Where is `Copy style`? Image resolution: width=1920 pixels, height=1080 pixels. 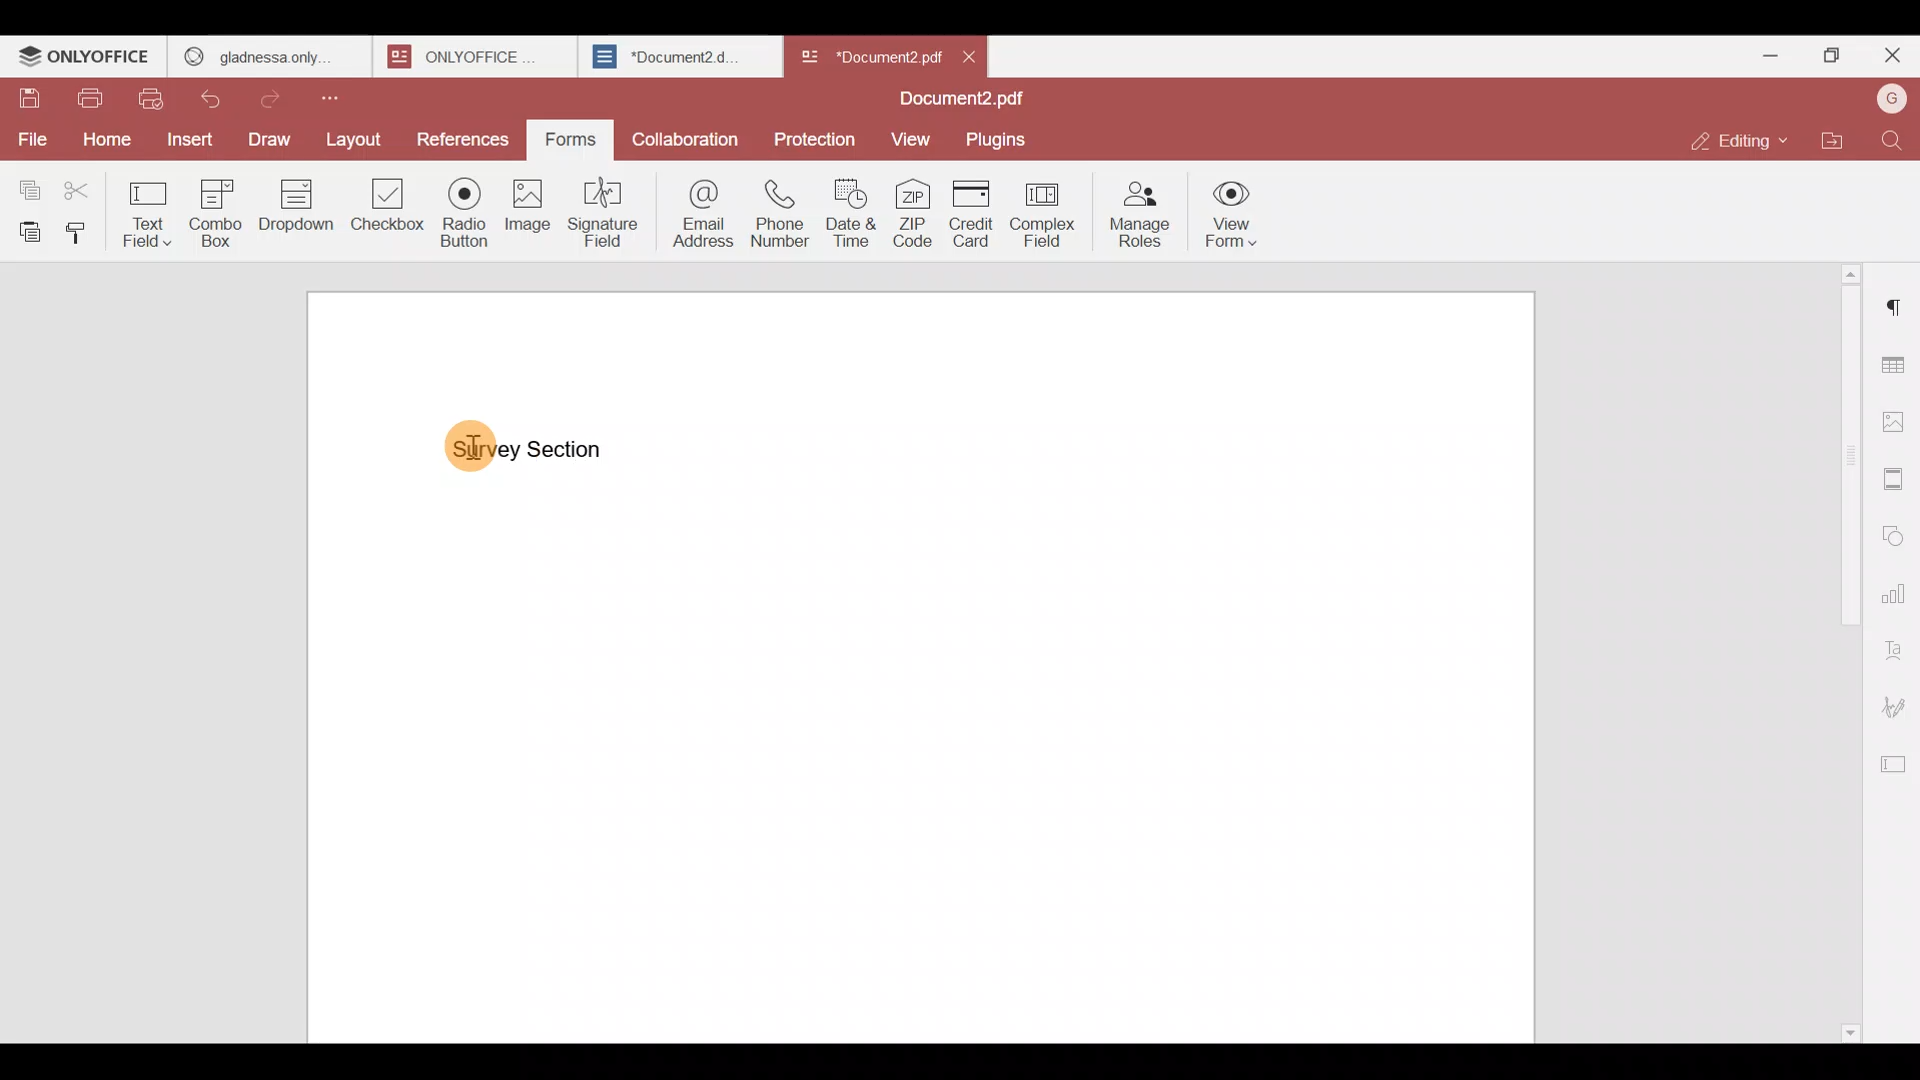
Copy style is located at coordinates (78, 228).